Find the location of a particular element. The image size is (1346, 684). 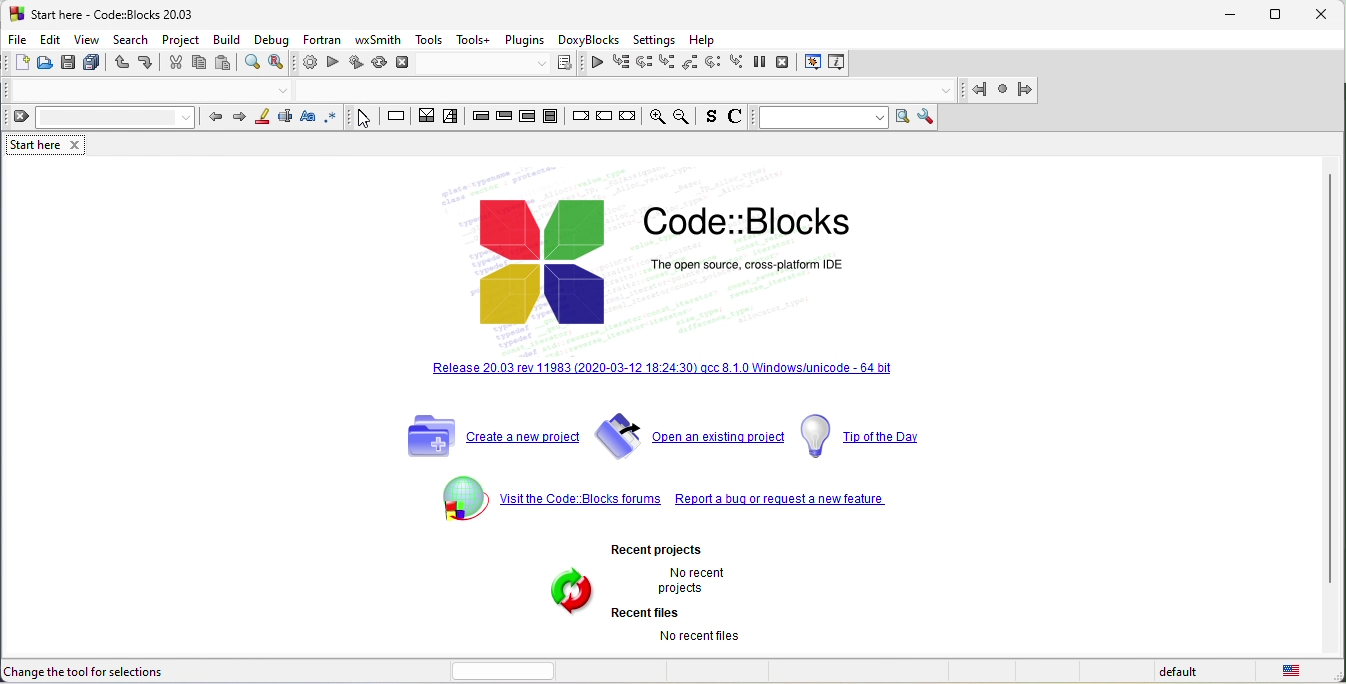

build is located at coordinates (228, 40).